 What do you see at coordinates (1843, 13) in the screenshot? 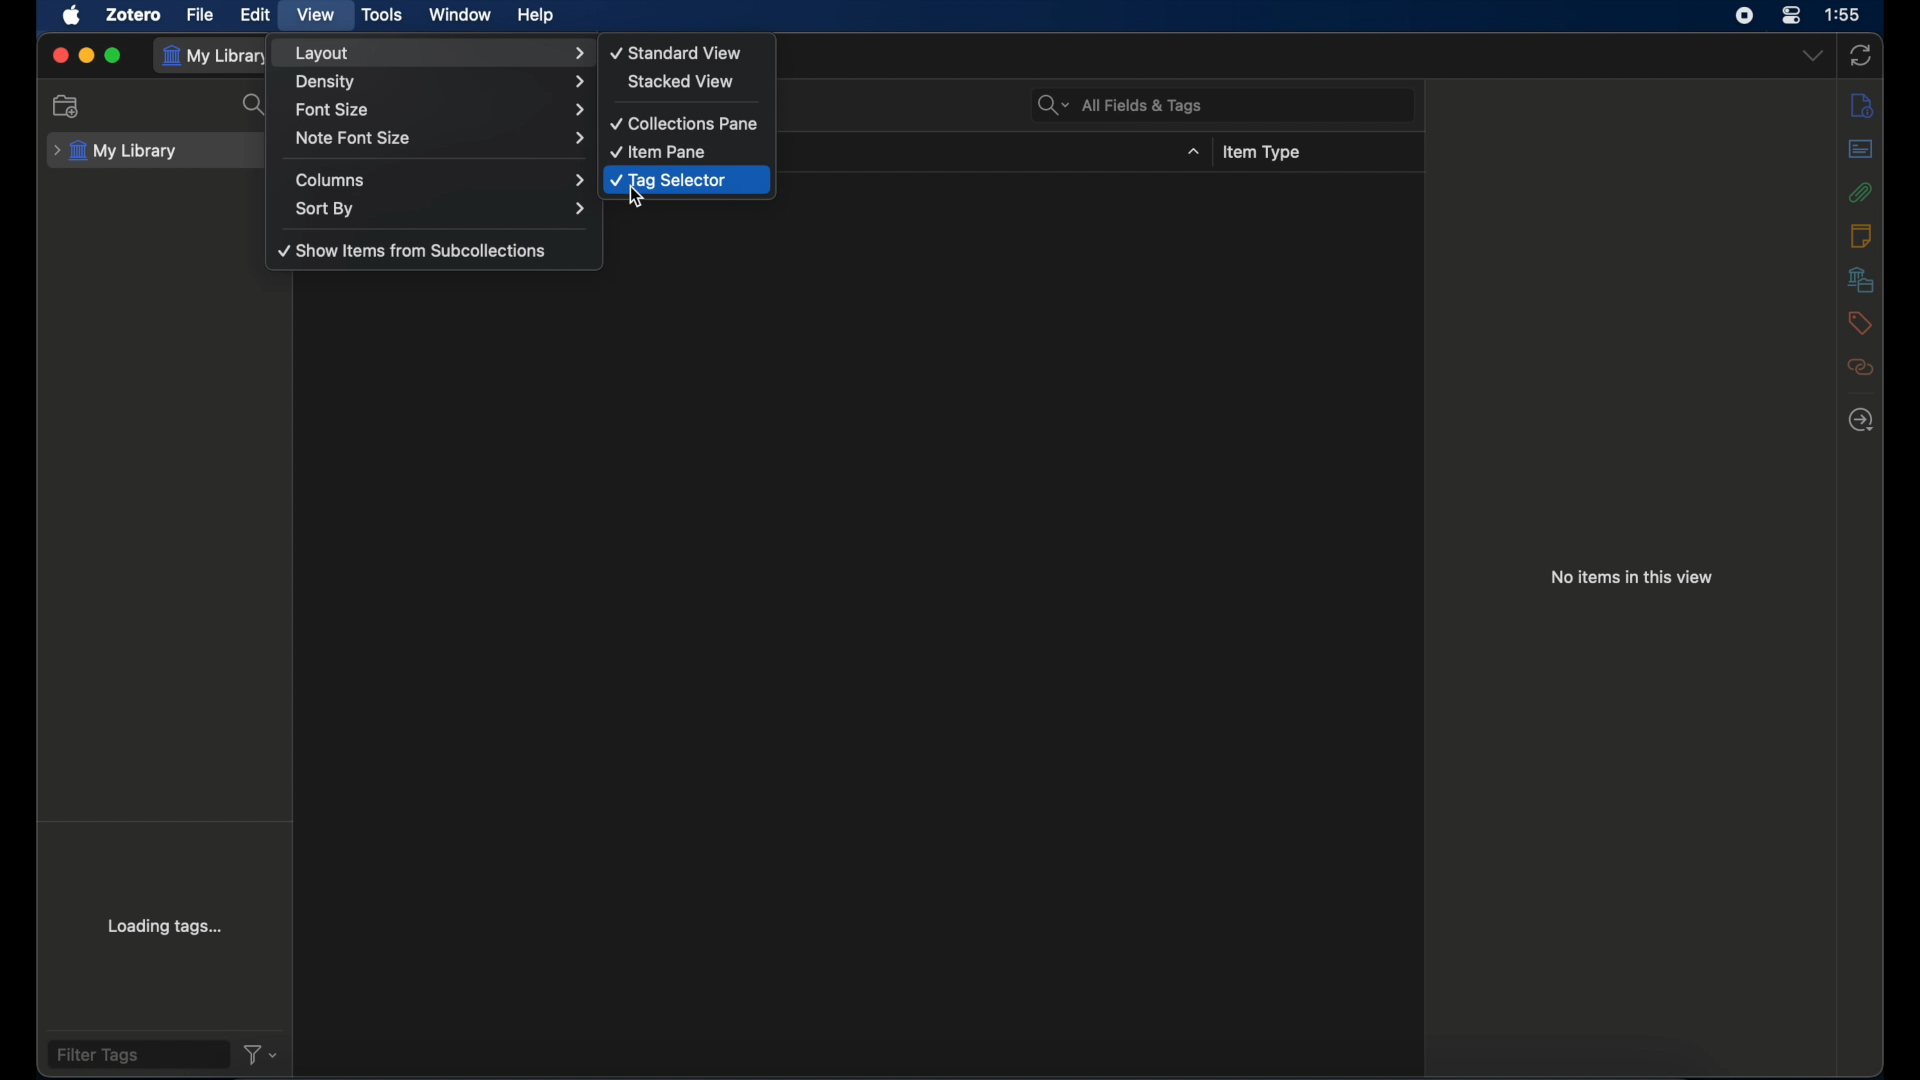
I see `time` at bounding box center [1843, 13].